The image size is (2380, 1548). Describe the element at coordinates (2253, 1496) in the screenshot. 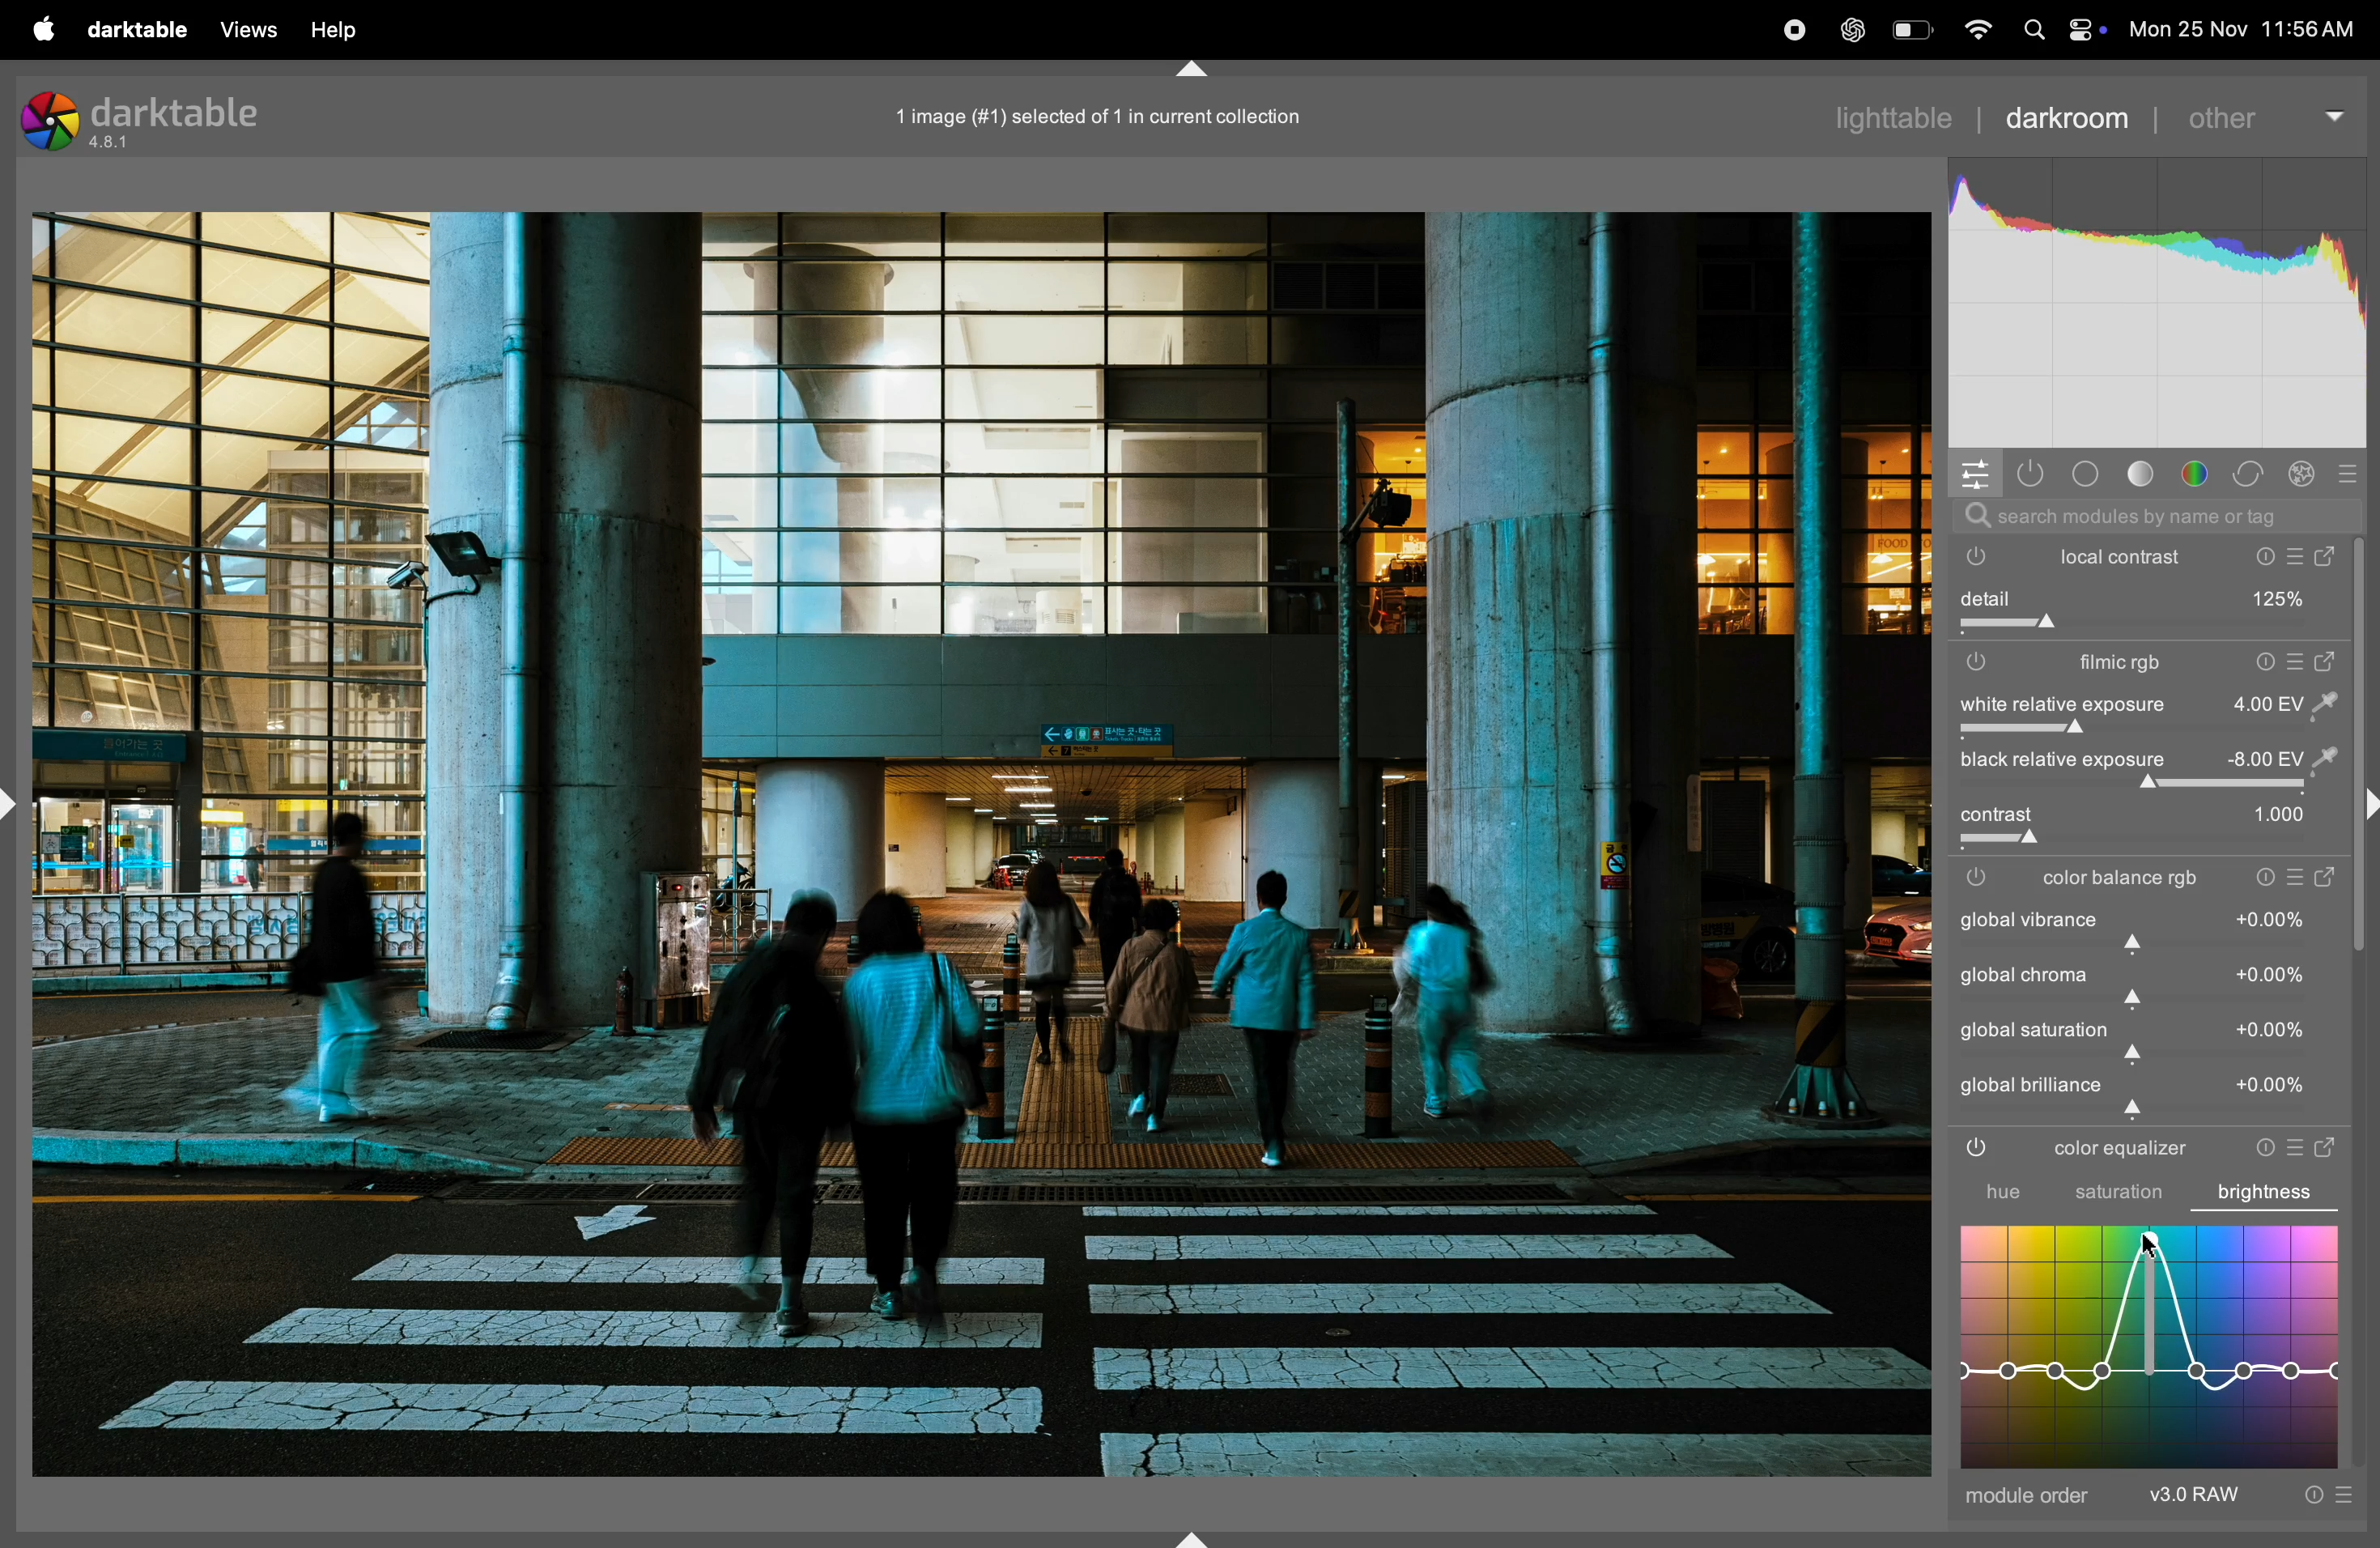

I see `raw` at that location.